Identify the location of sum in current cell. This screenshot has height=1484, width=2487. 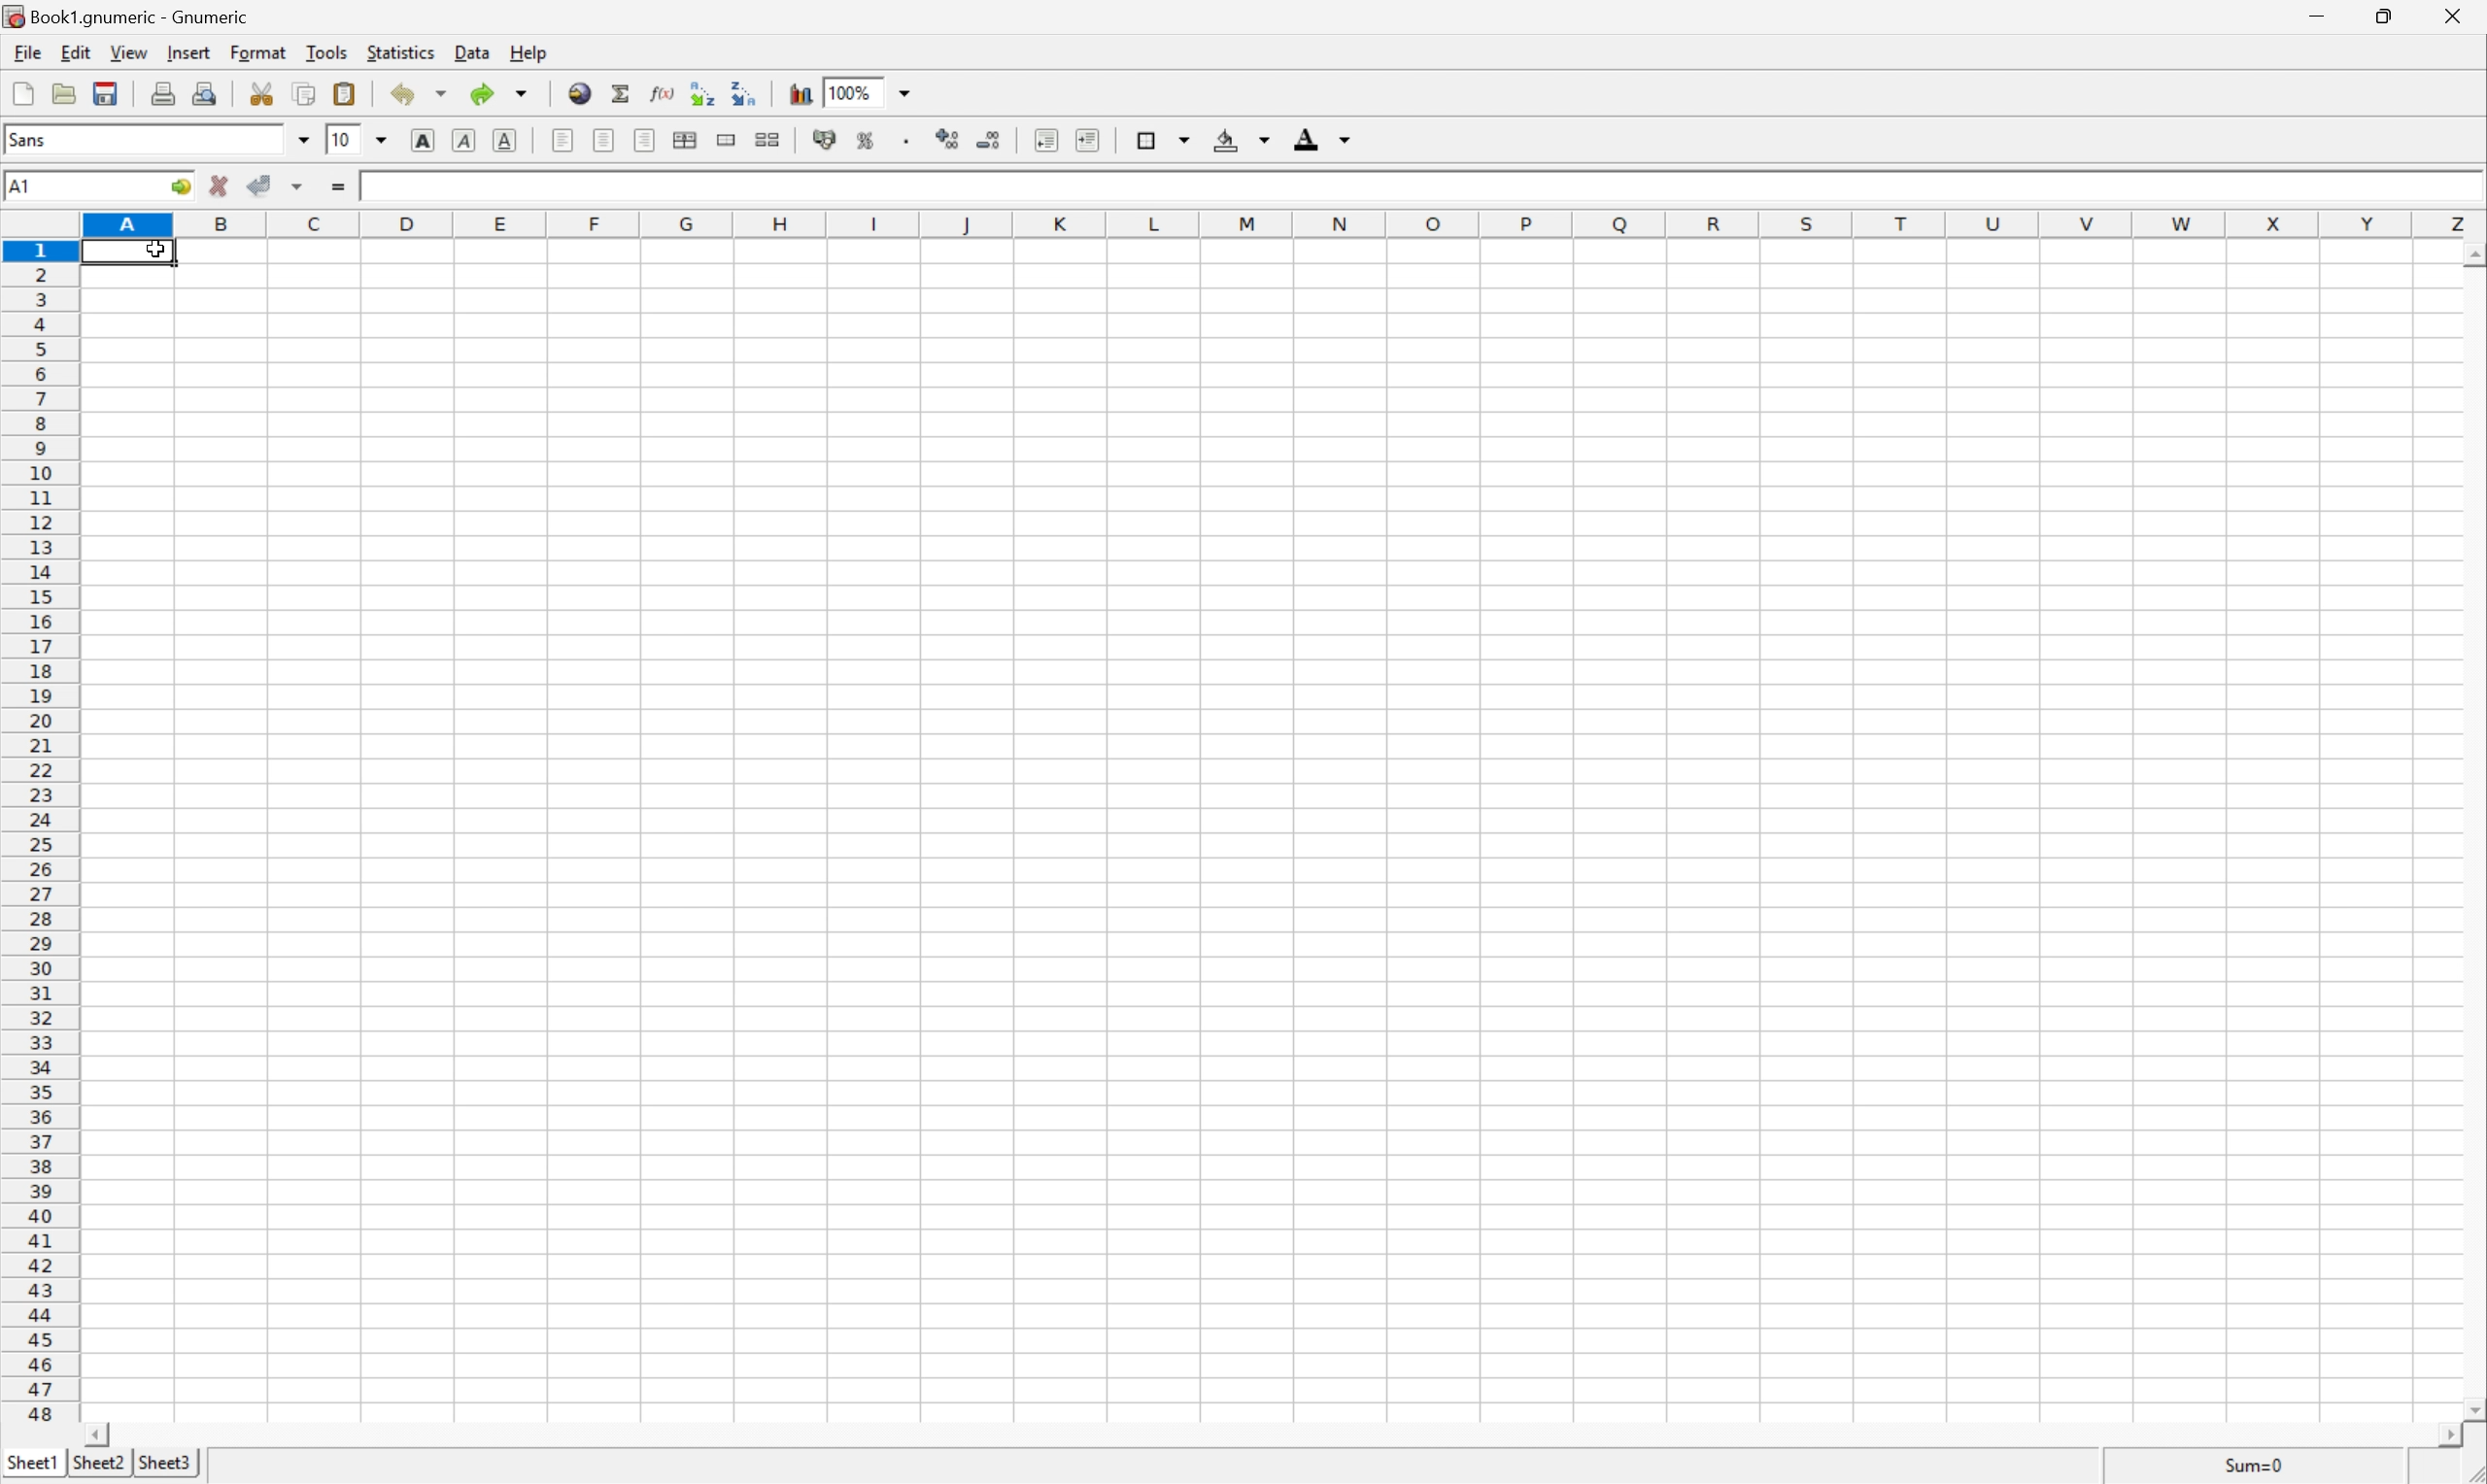
(620, 92).